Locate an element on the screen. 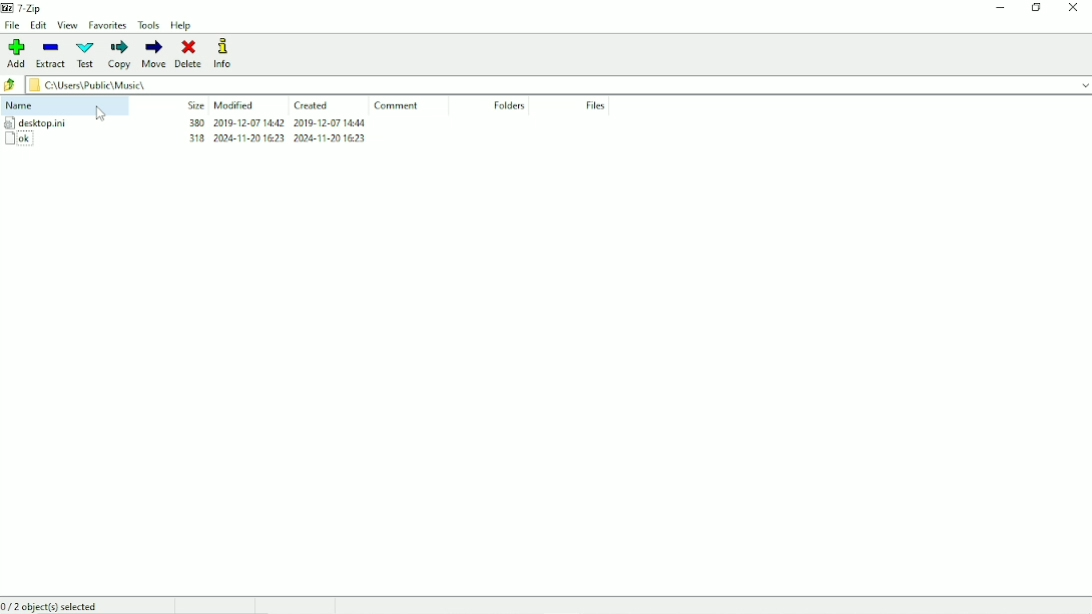  380 2019-12-07 14602 2019-12-07 add is located at coordinates (280, 139).